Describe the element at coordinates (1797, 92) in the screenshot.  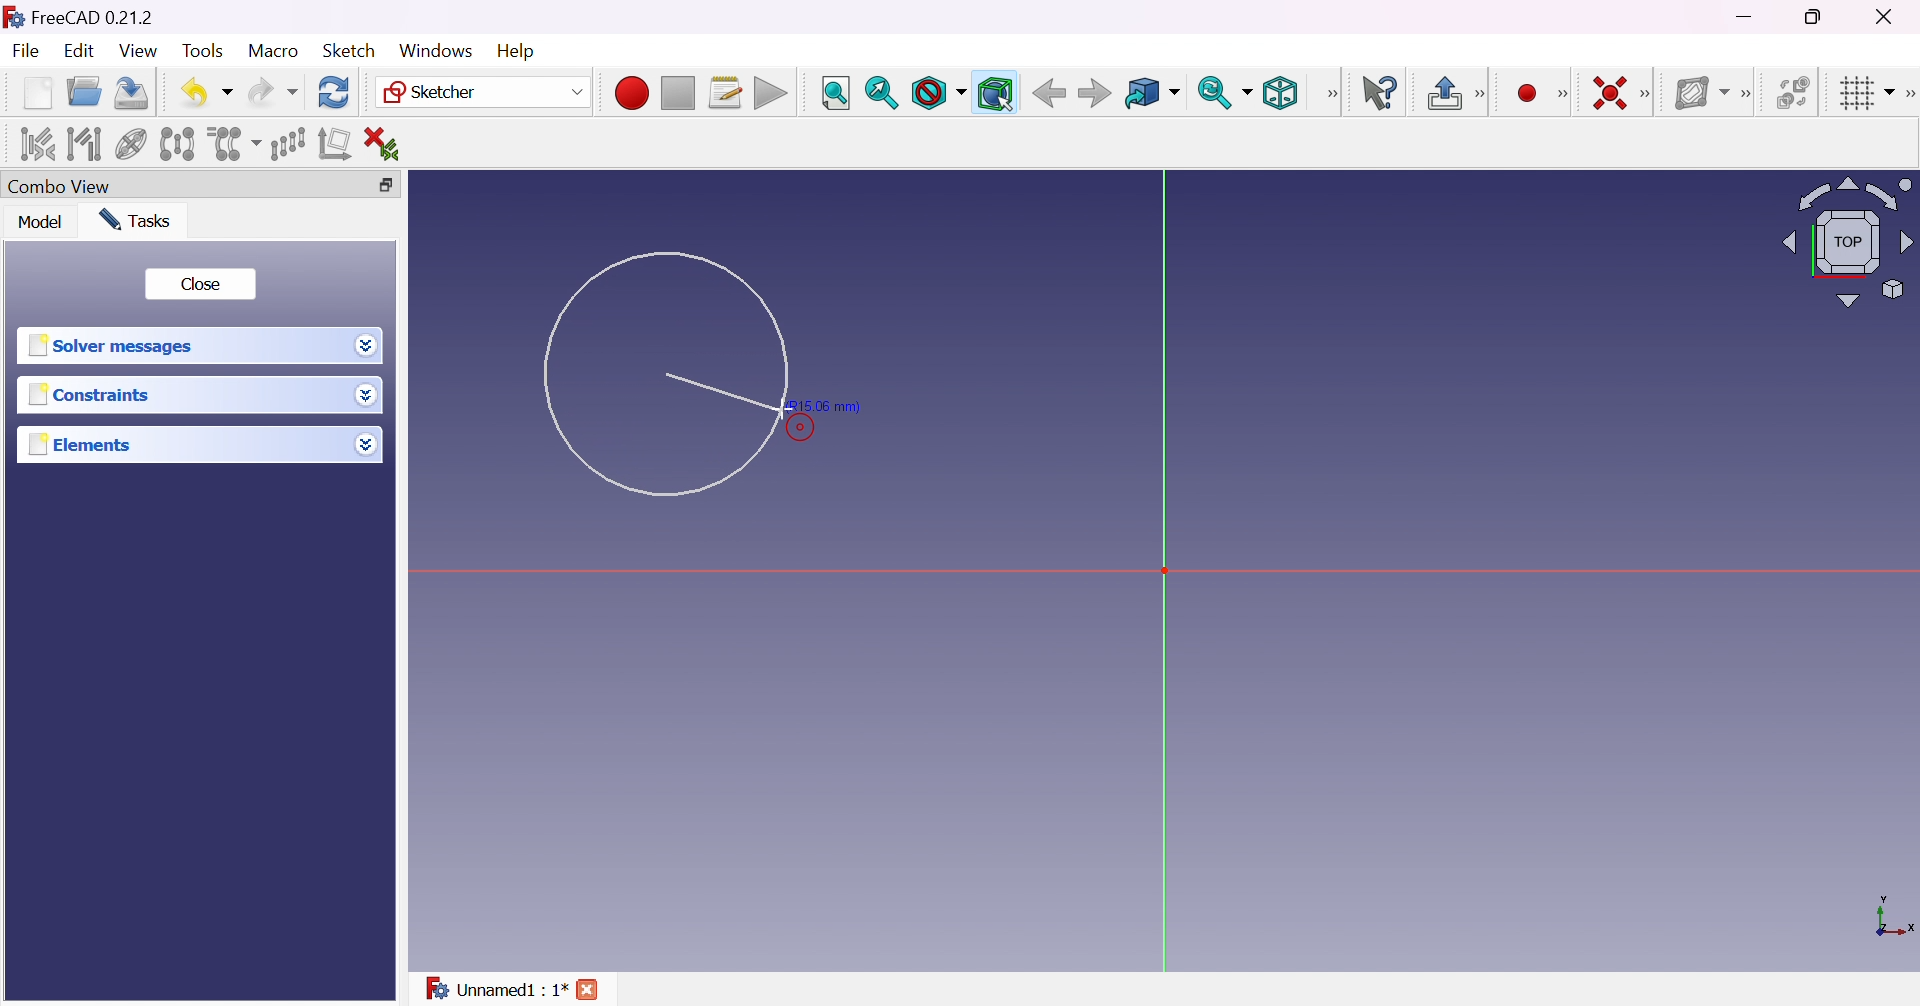
I see `Switch virtual space` at that location.